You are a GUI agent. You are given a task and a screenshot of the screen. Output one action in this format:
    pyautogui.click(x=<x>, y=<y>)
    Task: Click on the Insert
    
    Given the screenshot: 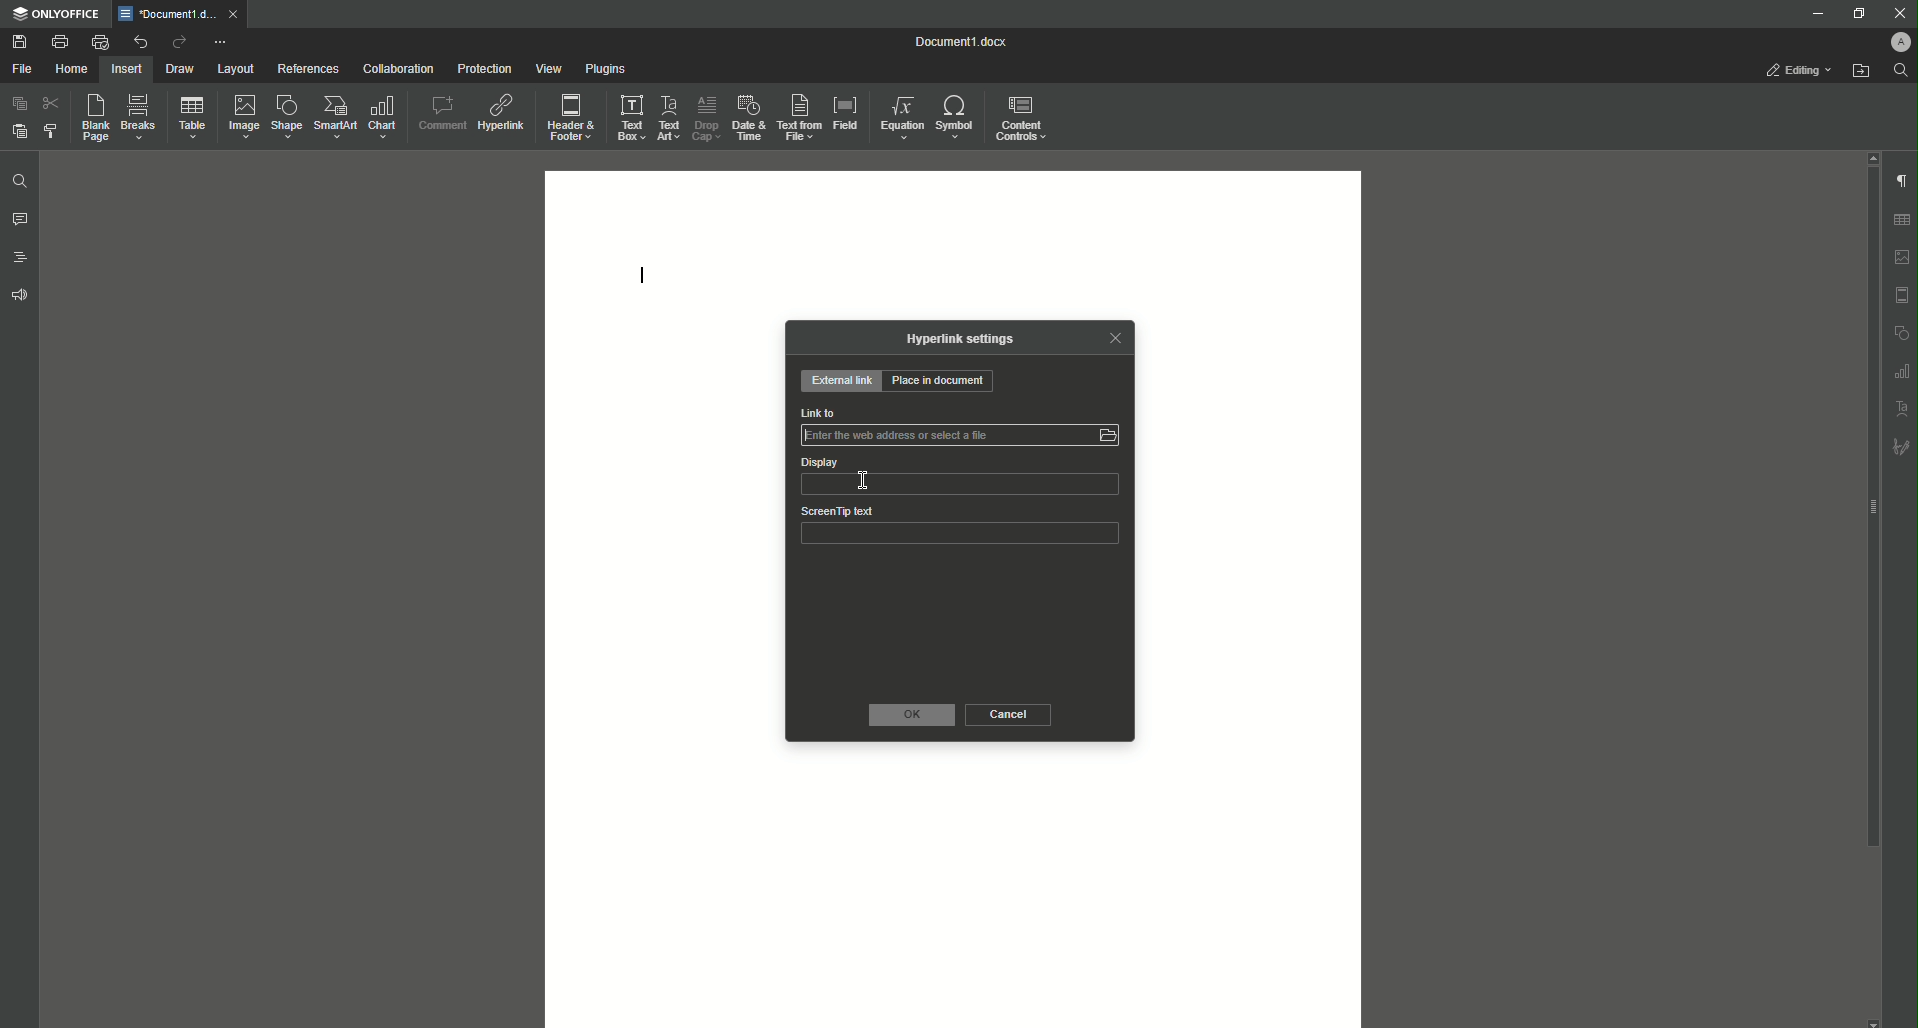 What is the action you would take?
    pyautogui.click(x=128, y=69)
    